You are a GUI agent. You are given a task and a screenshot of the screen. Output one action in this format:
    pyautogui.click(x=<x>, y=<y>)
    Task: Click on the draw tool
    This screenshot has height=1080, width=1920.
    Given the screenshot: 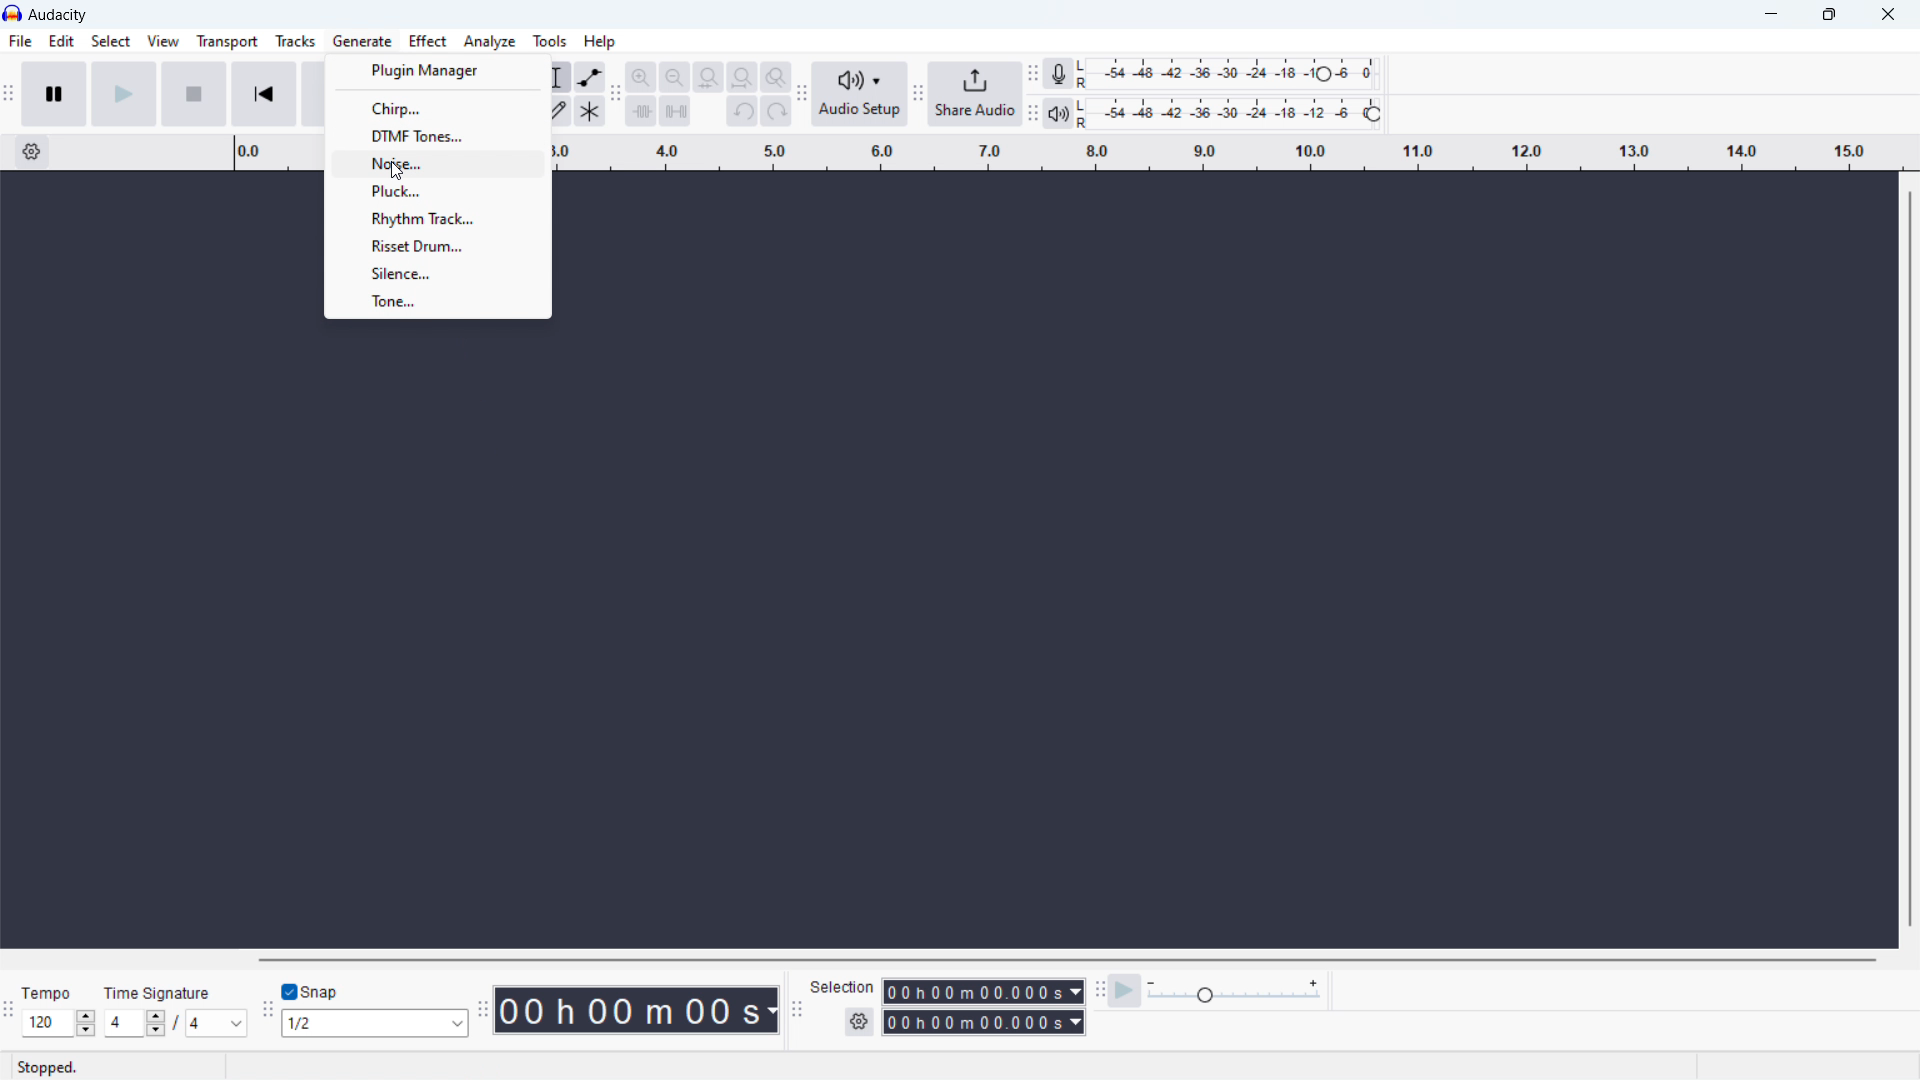 What is the action you would take?
    pyautogui.click(x=560, y=111)
    